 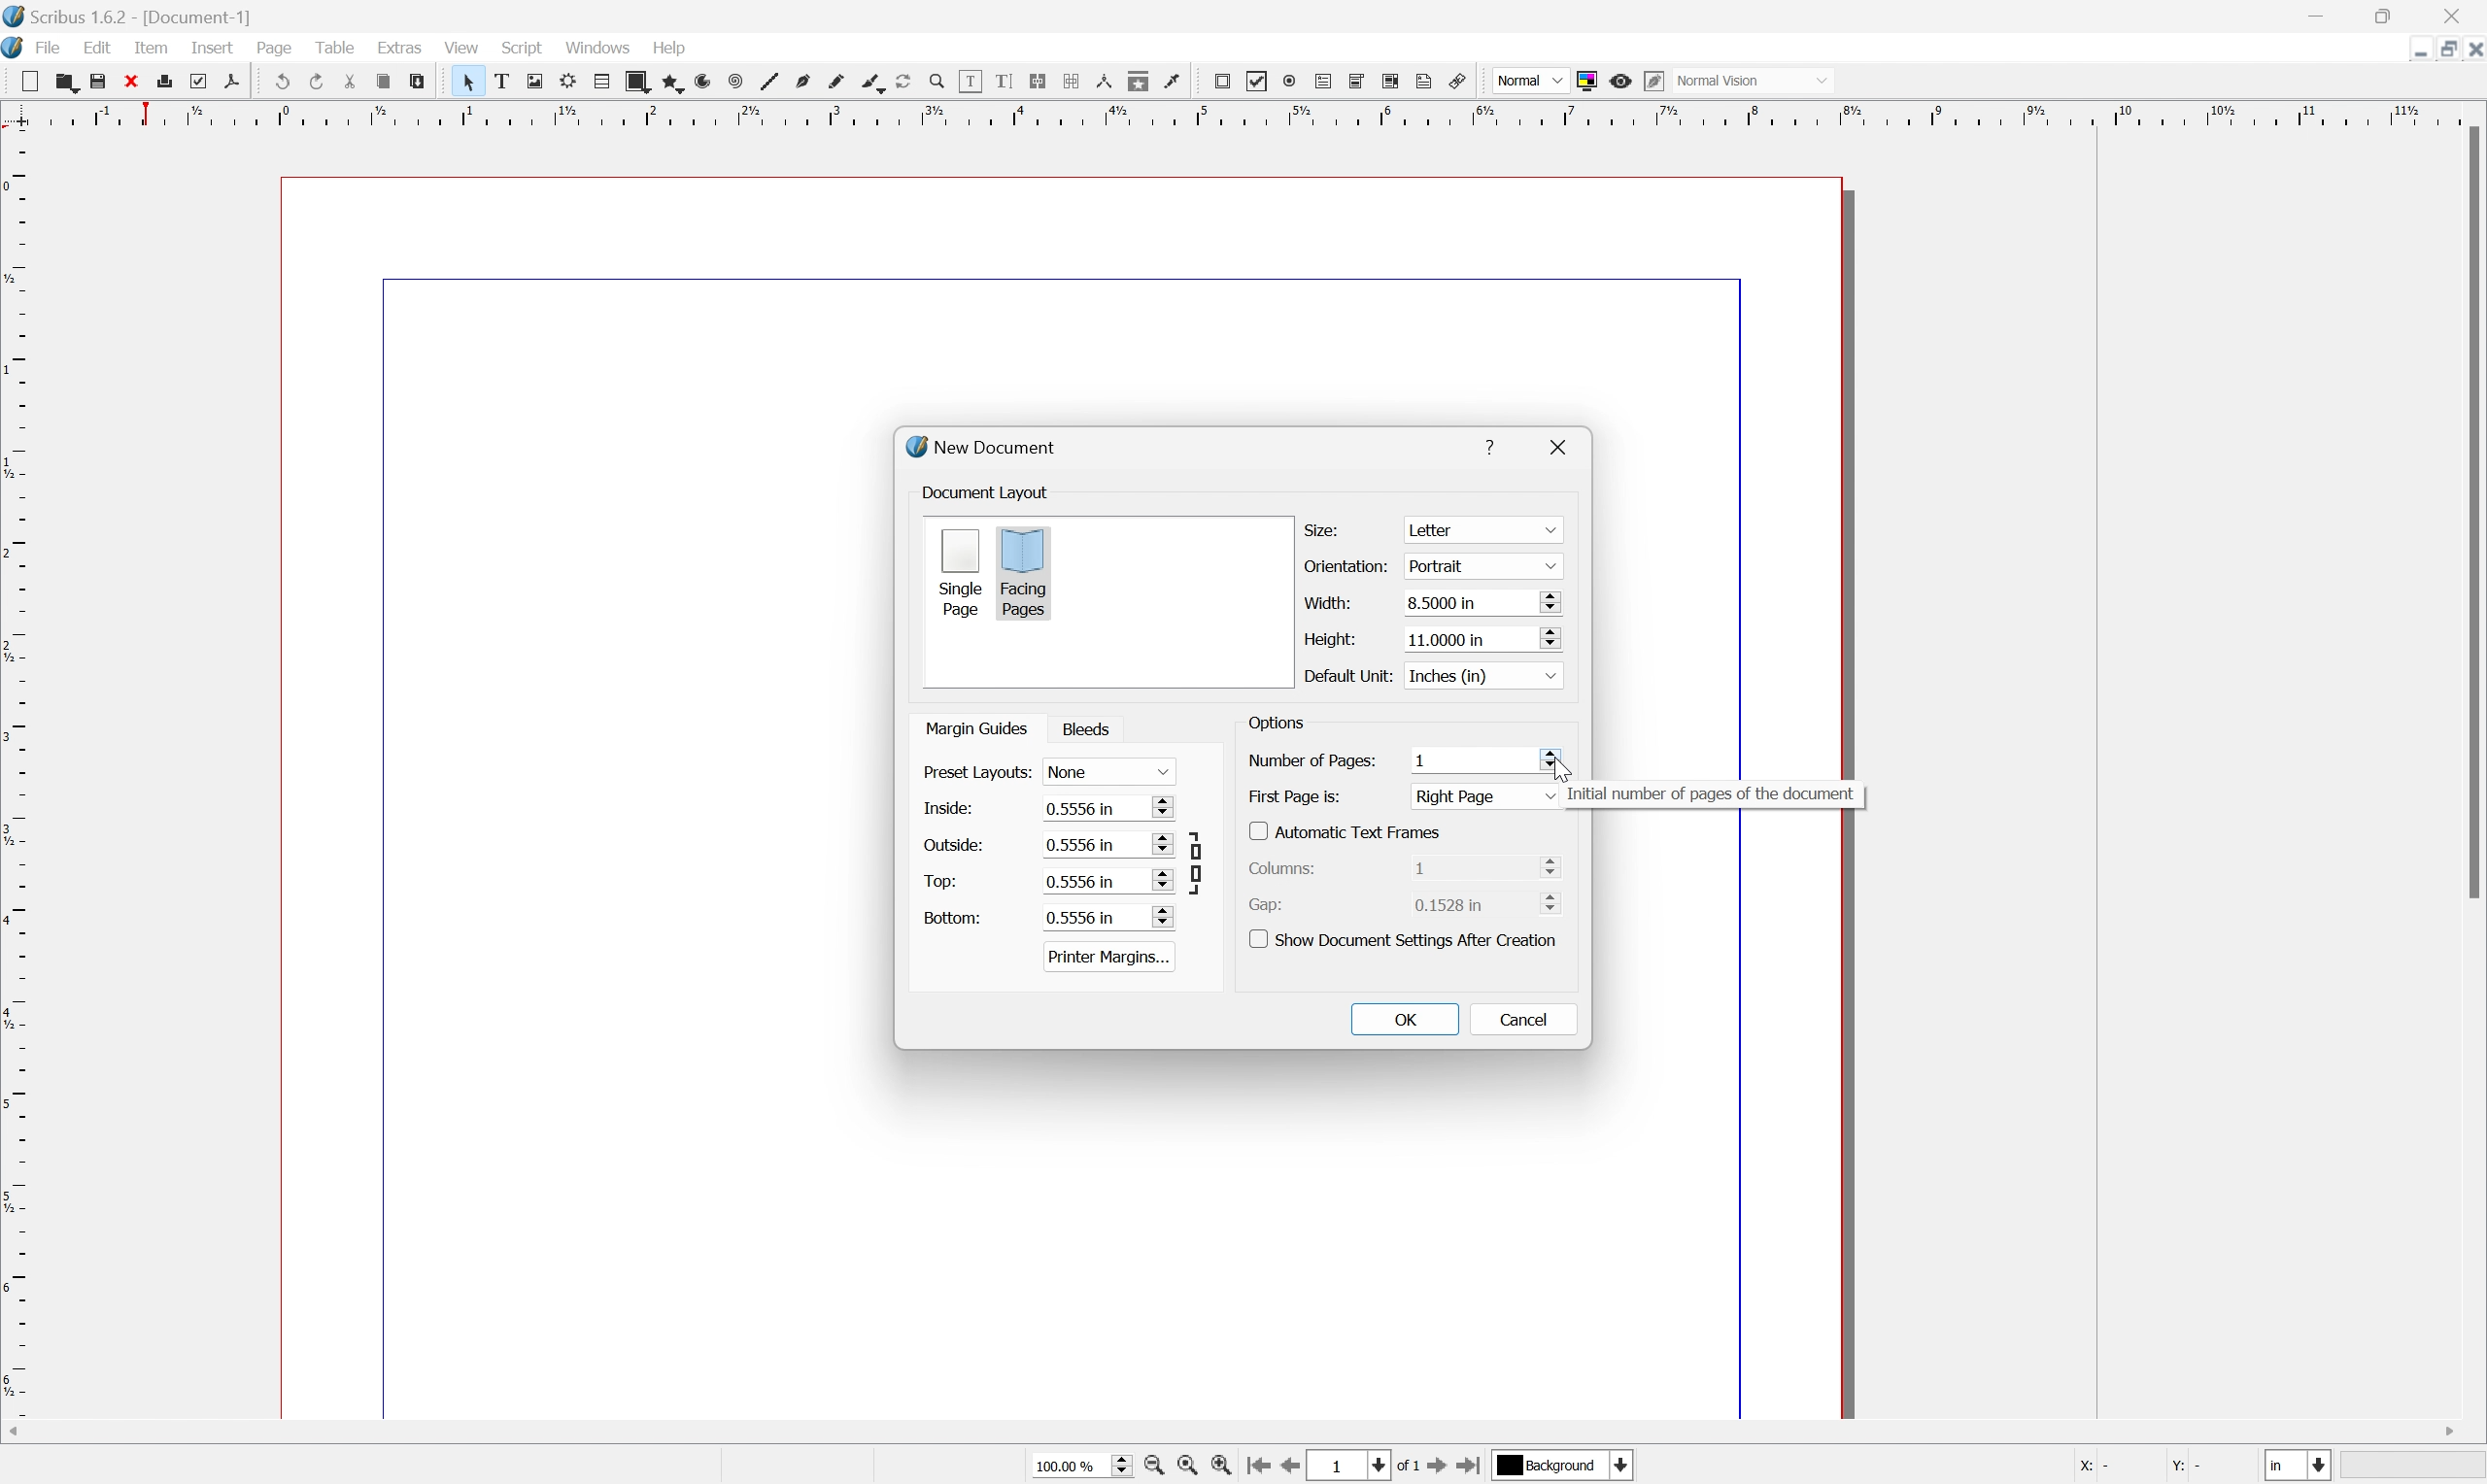 I want to click on Edit, so click(x=97, y=50).